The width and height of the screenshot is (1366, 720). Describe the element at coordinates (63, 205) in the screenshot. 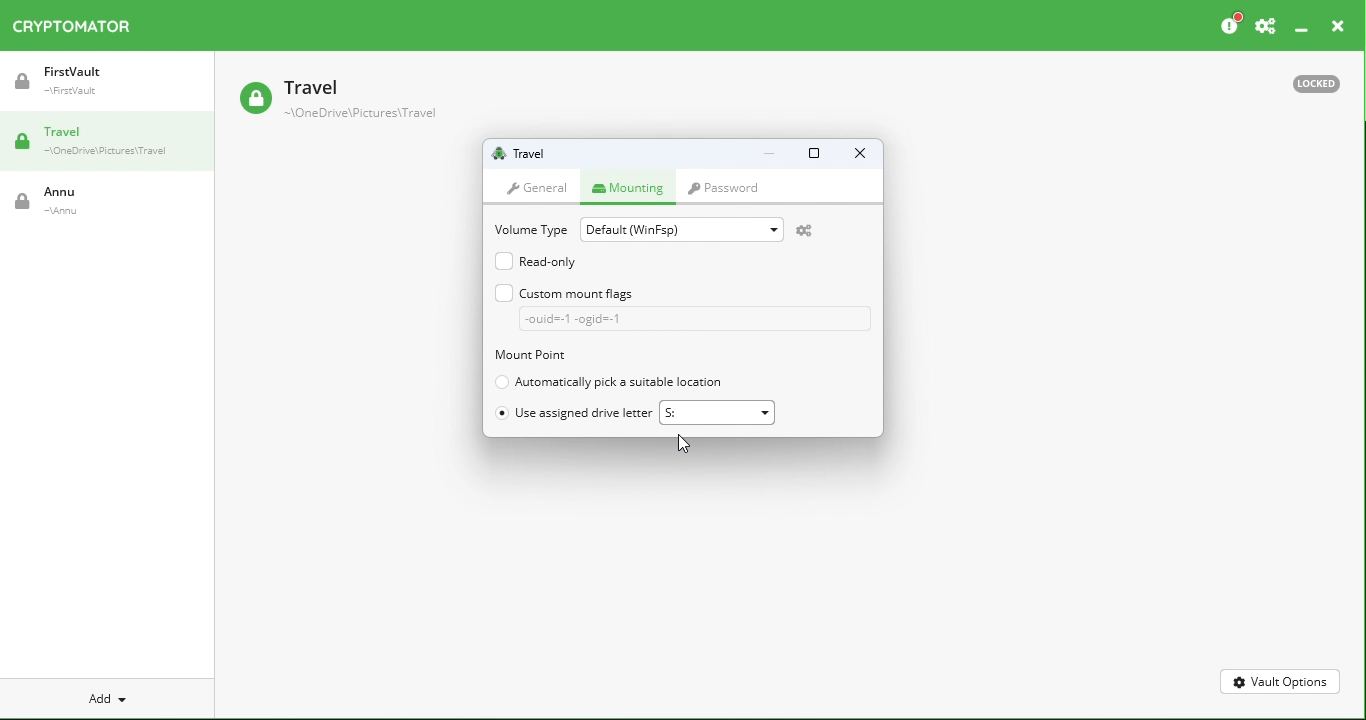

I see `Annu` at that location.